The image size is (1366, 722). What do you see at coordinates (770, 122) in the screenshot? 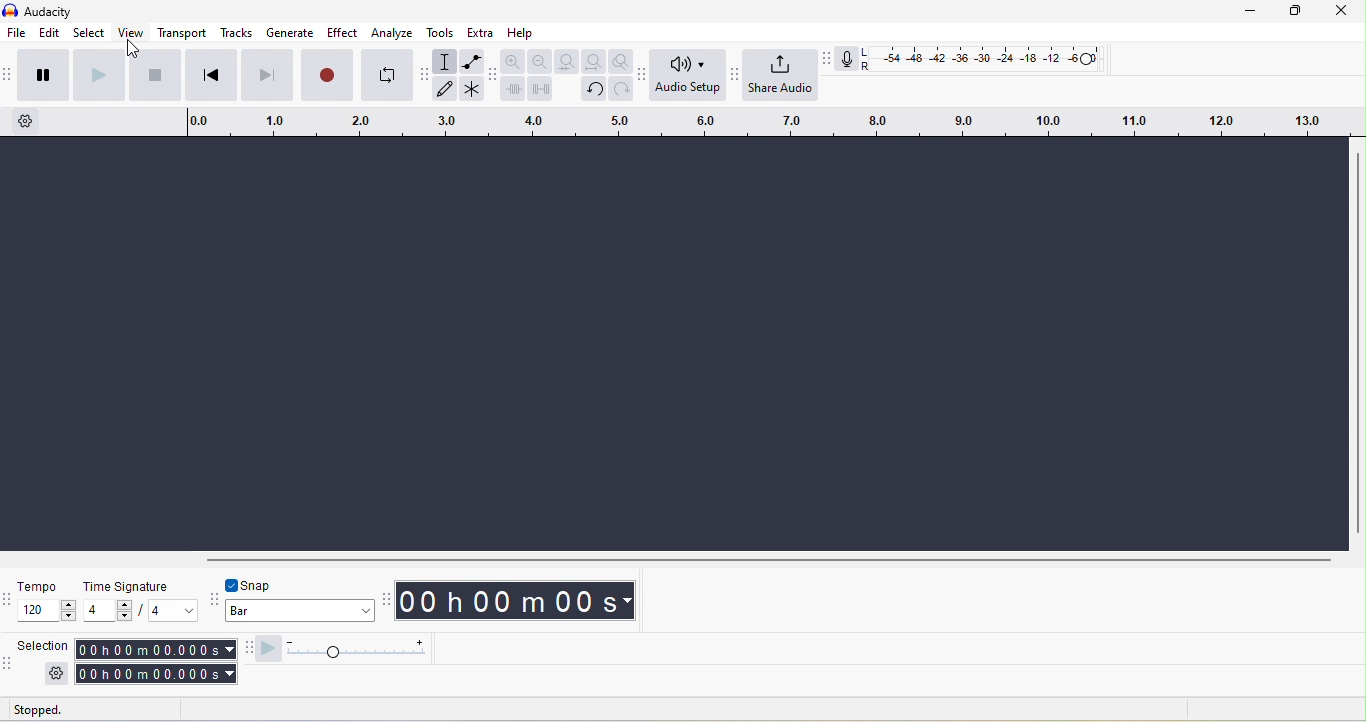
I see `timeline` at bounding box center [770, 122].